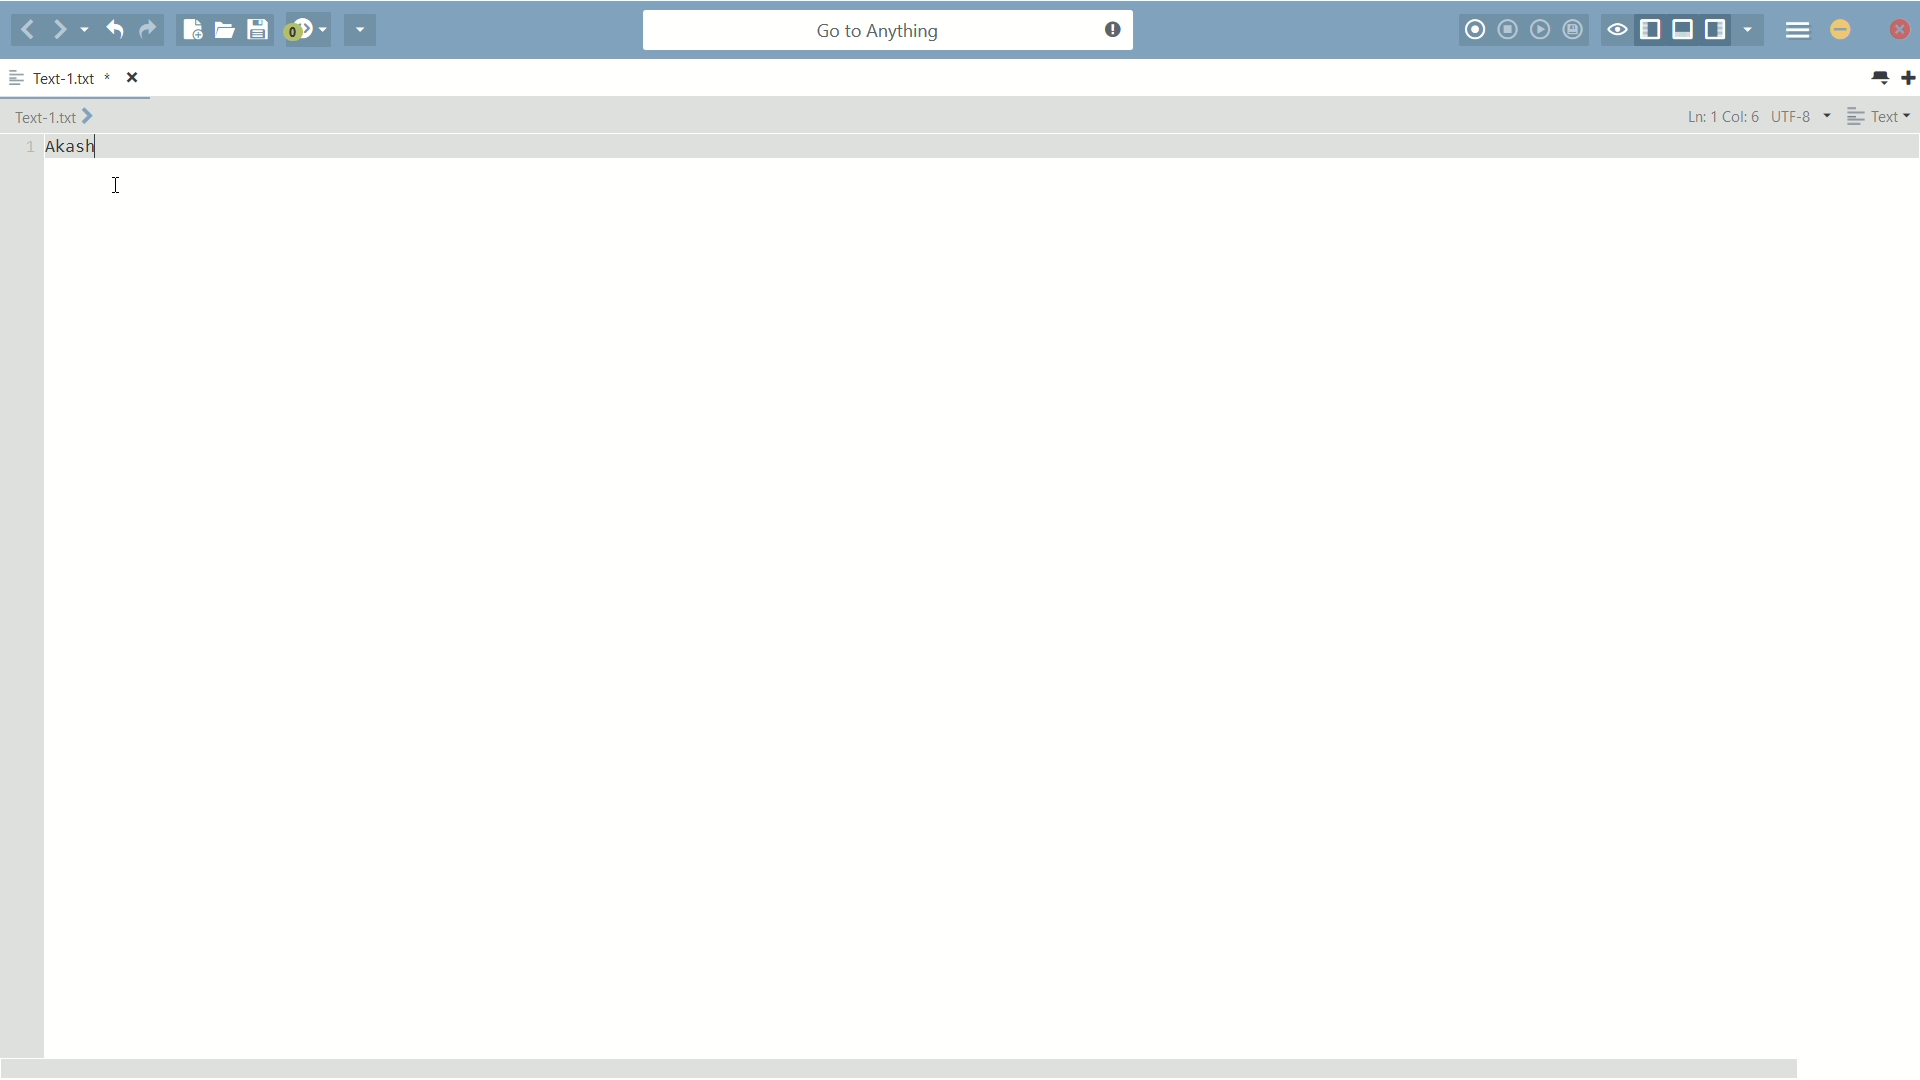 This screenshot has height=1080, width=1920. I want to click on record macro, so click(1474, 30).